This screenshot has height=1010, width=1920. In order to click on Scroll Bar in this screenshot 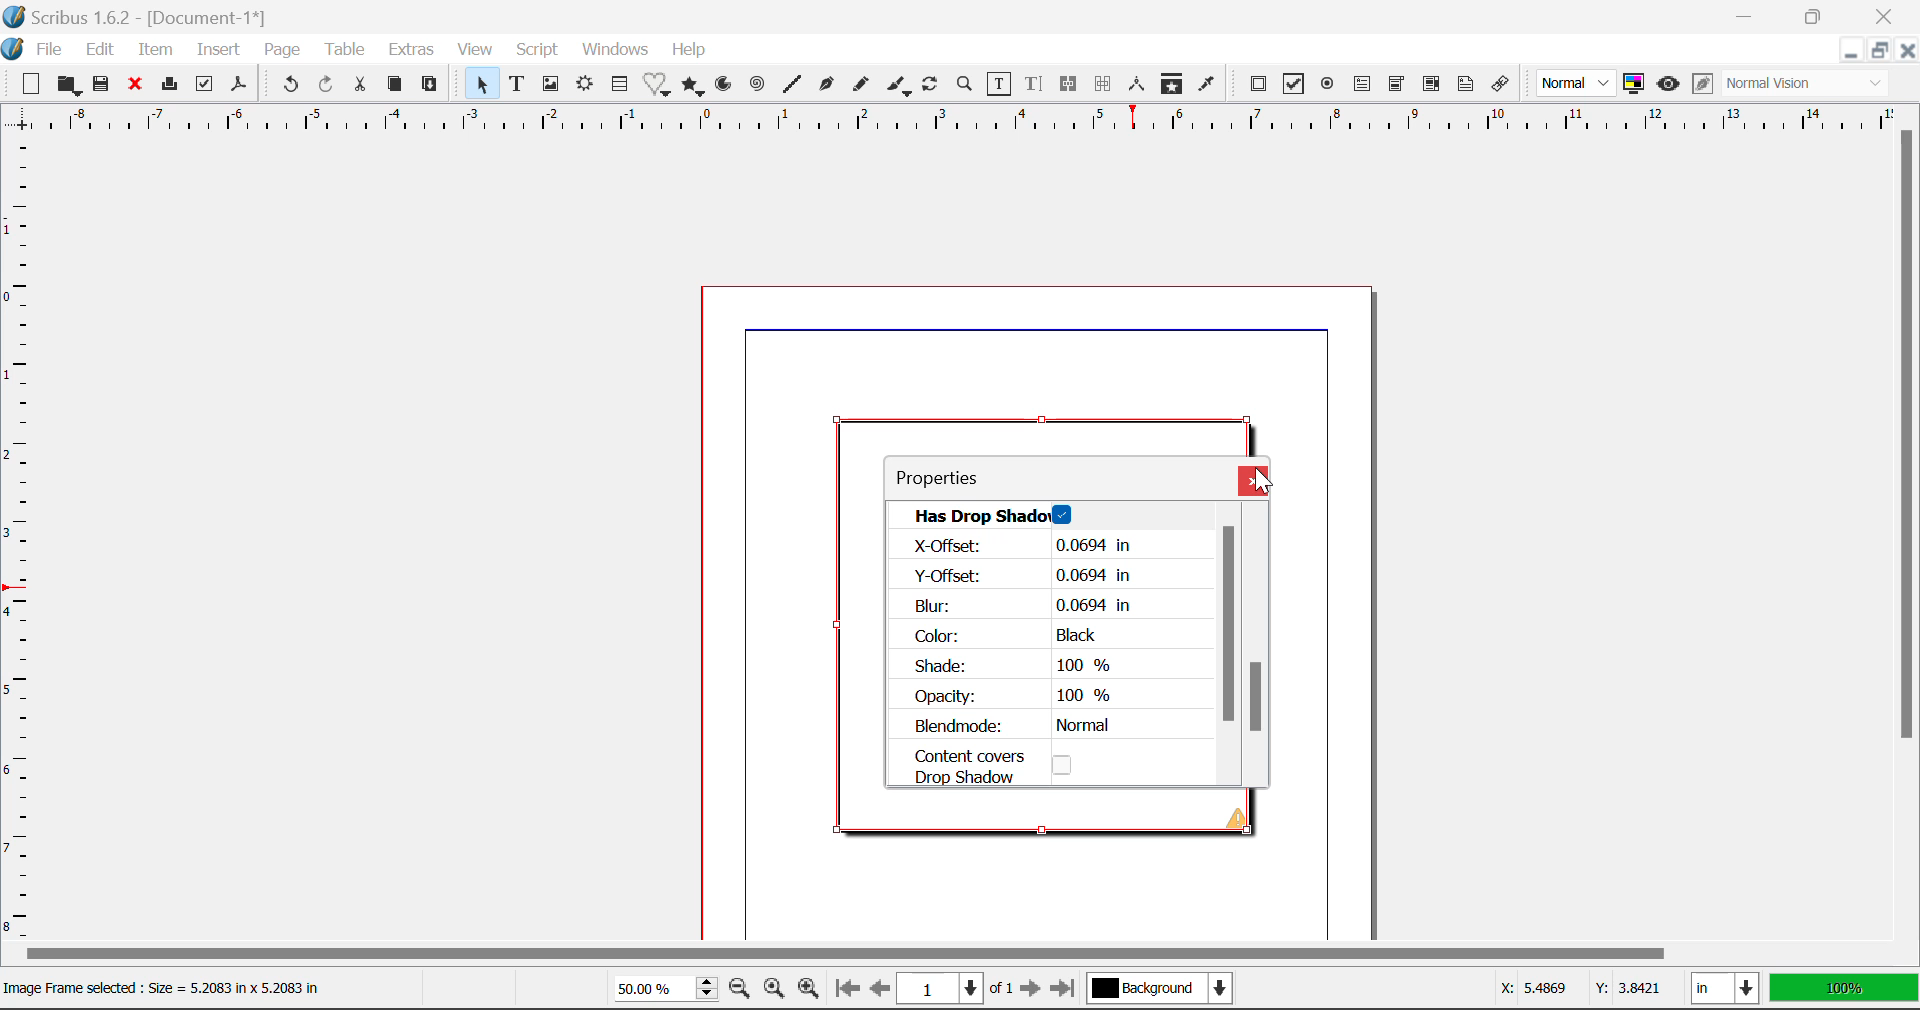, I will do `click(1260, 653)`.